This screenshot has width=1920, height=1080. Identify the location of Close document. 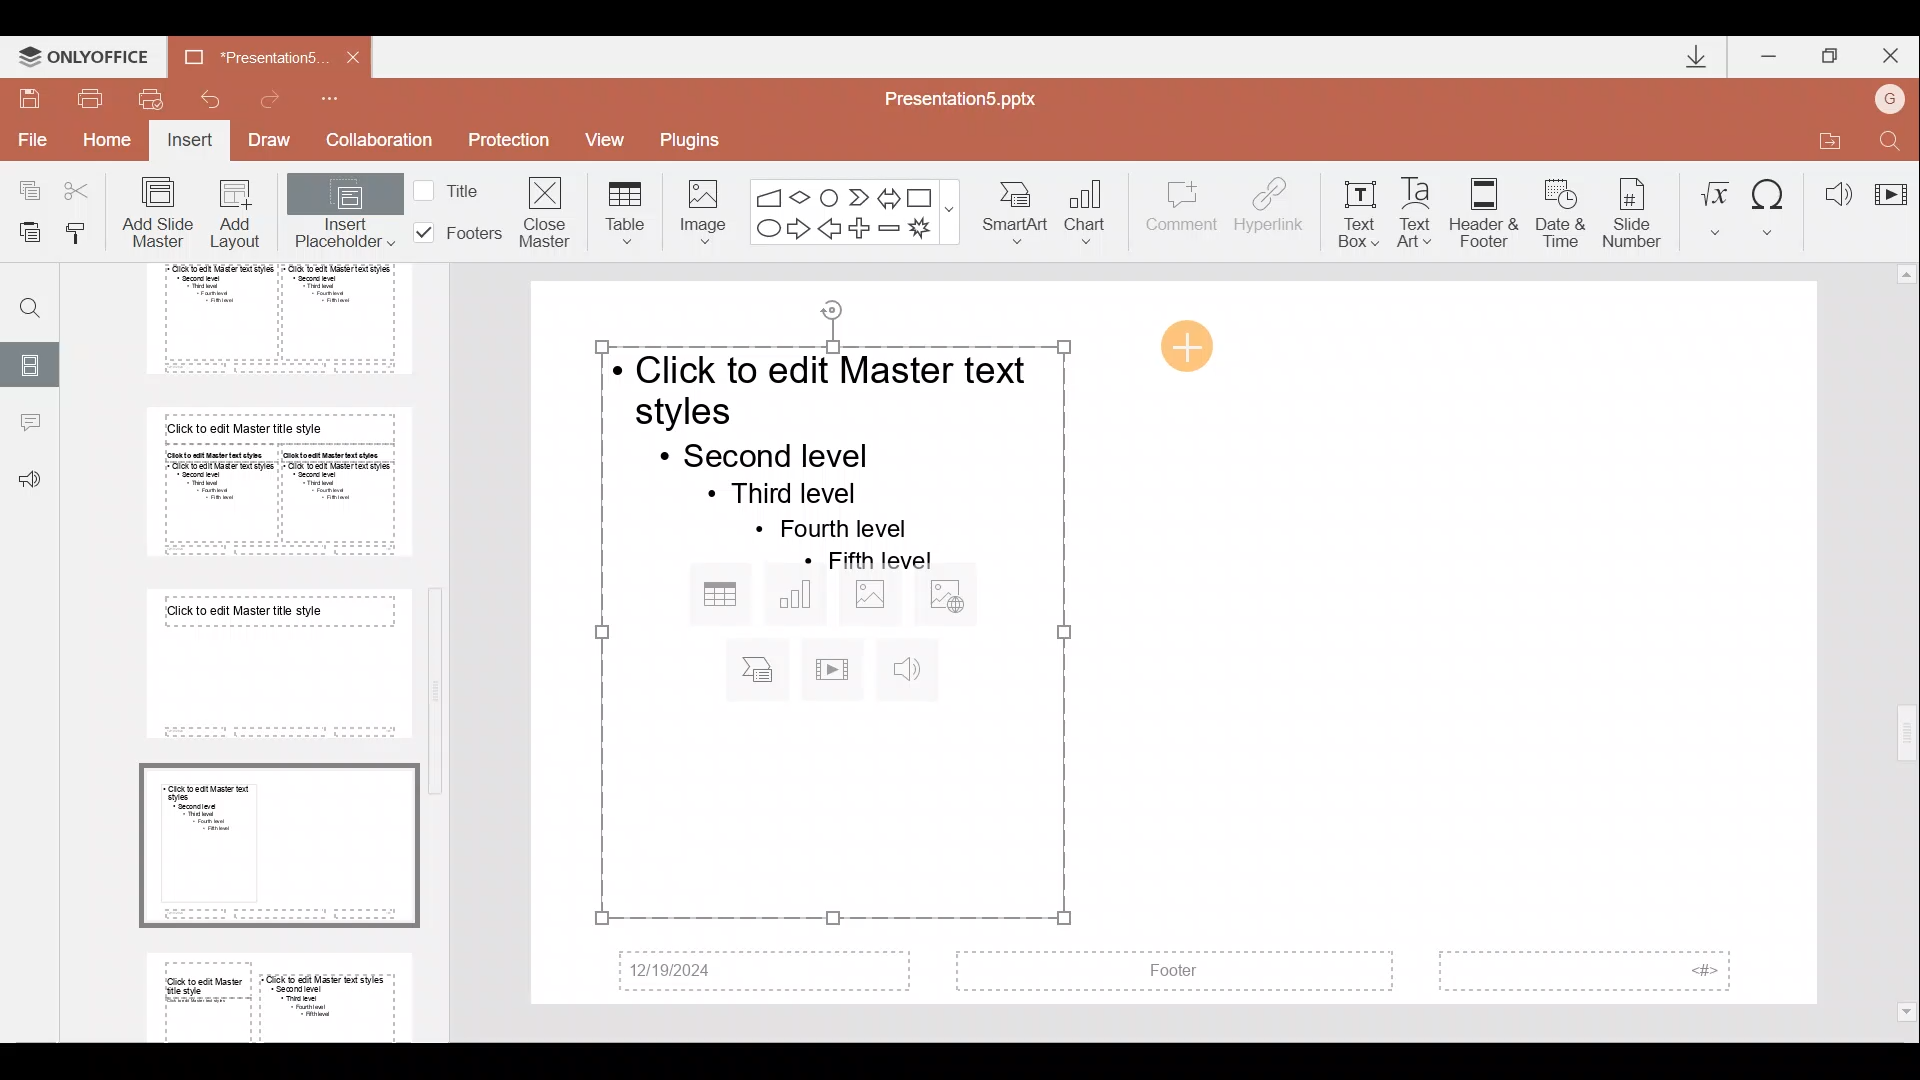
(347, 56).